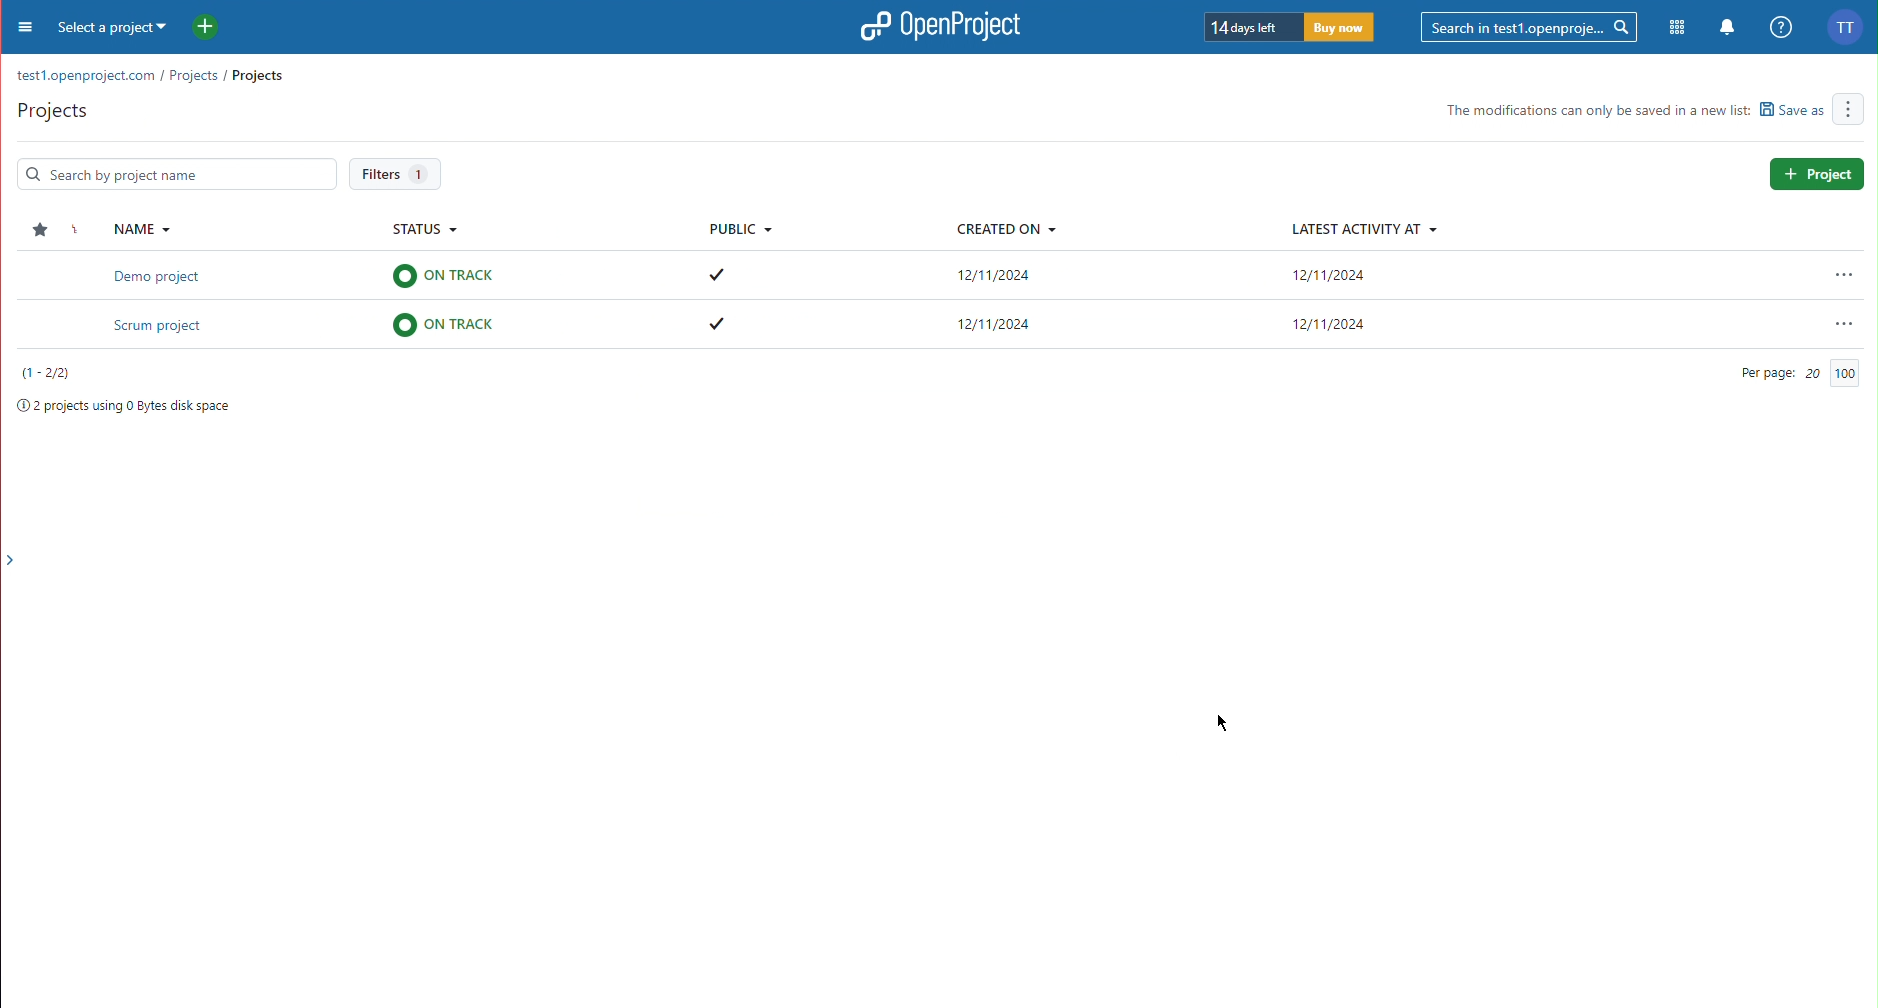 The width and height of the screenshot is (1878, 1008). Describe the element at coordinates (1223, 724) in the screenshot. I see `Cursor` at that location.